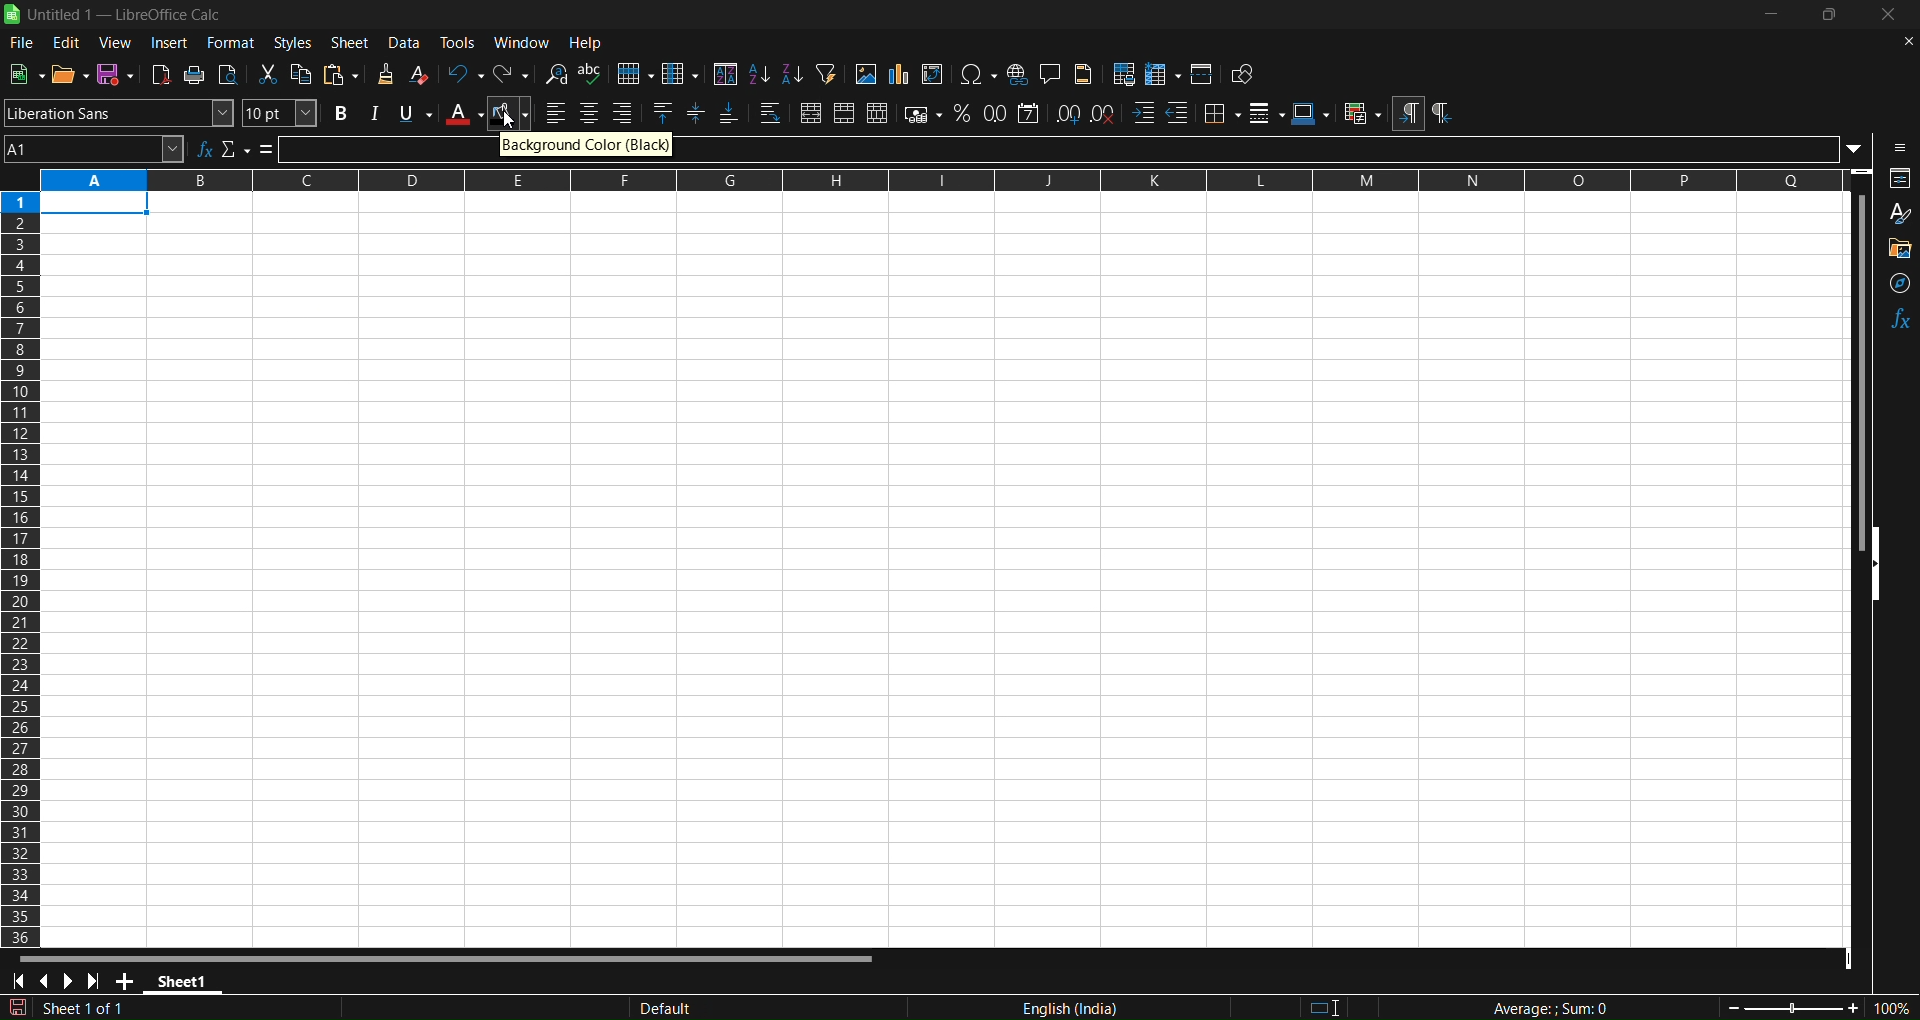 The image size is (1920, 1020). What do you see at coordinates (1887, 14) in the screenshot?
I see `close` at bounding box center [1887, 14].